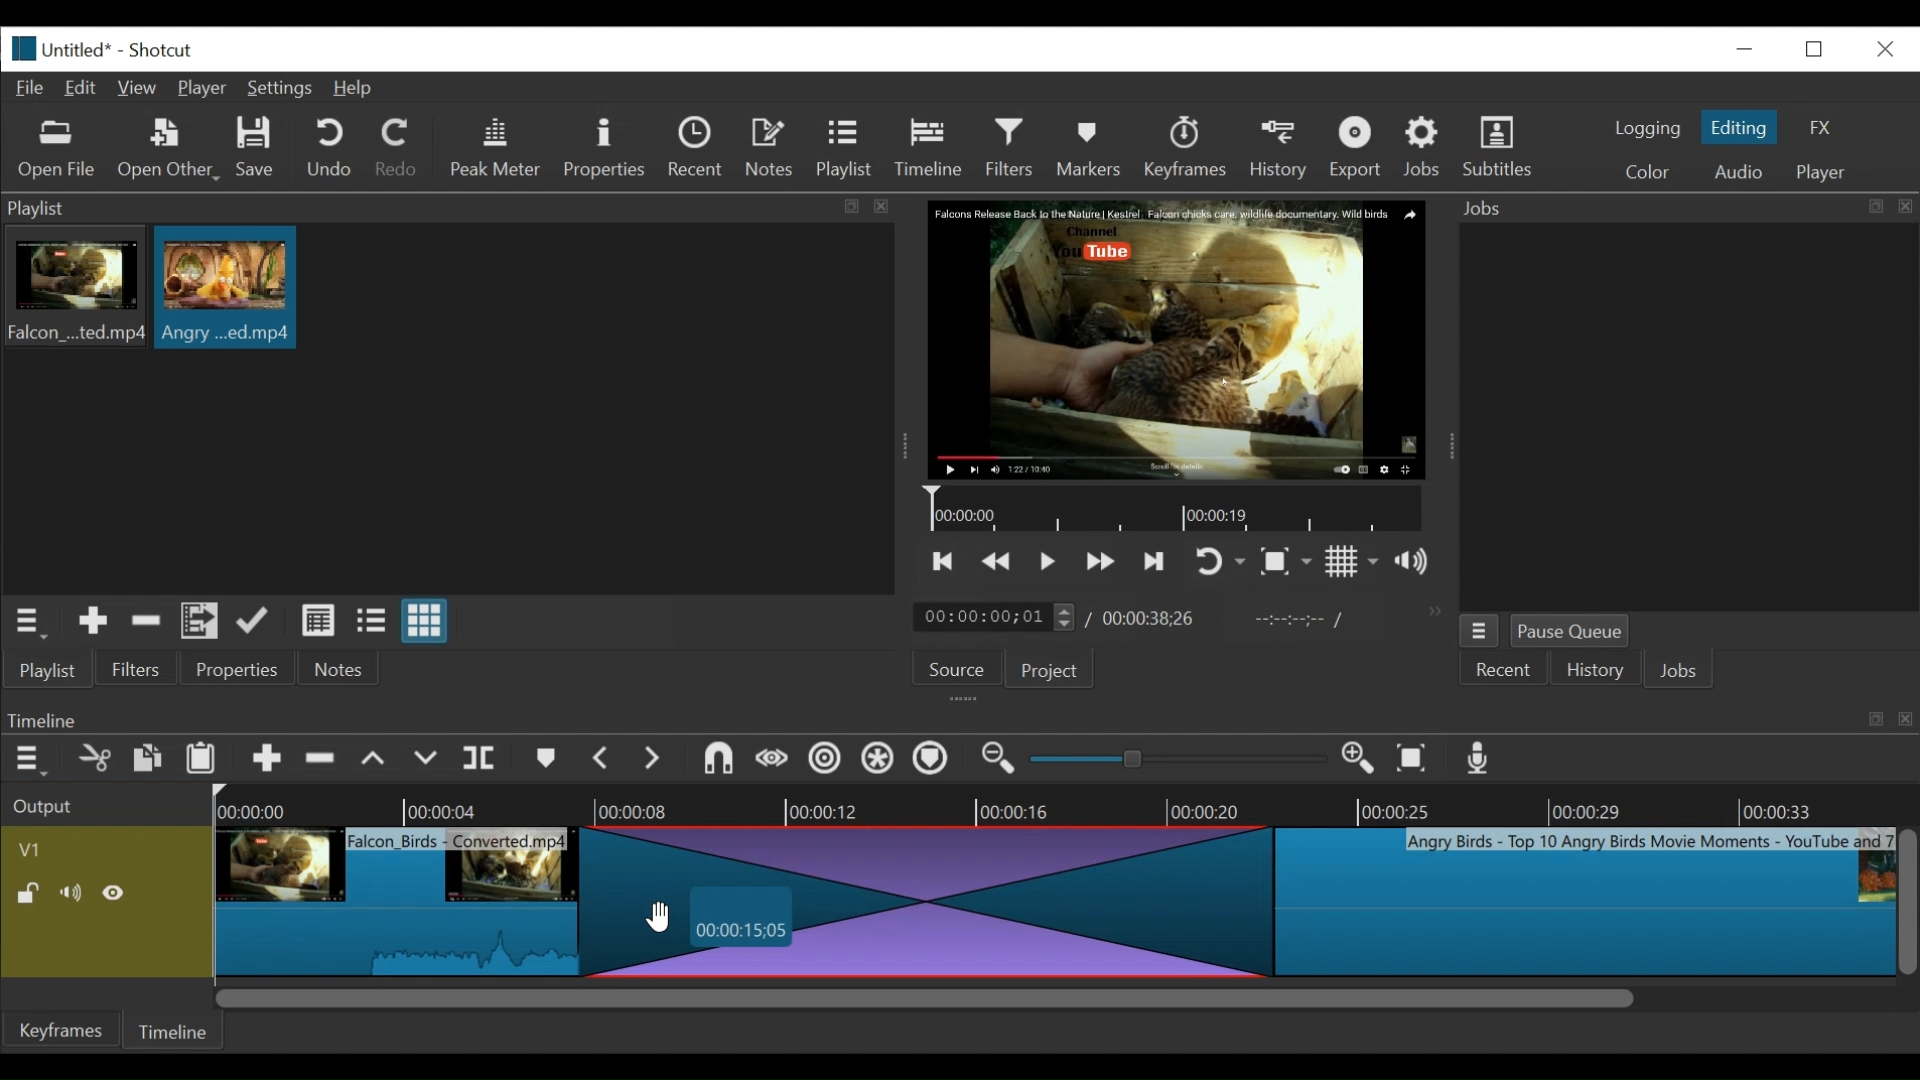 The image size is (1920, 1080). Describe the element at coordinates (1174, 339) in the screenshot. I see `media viewer` at that location.